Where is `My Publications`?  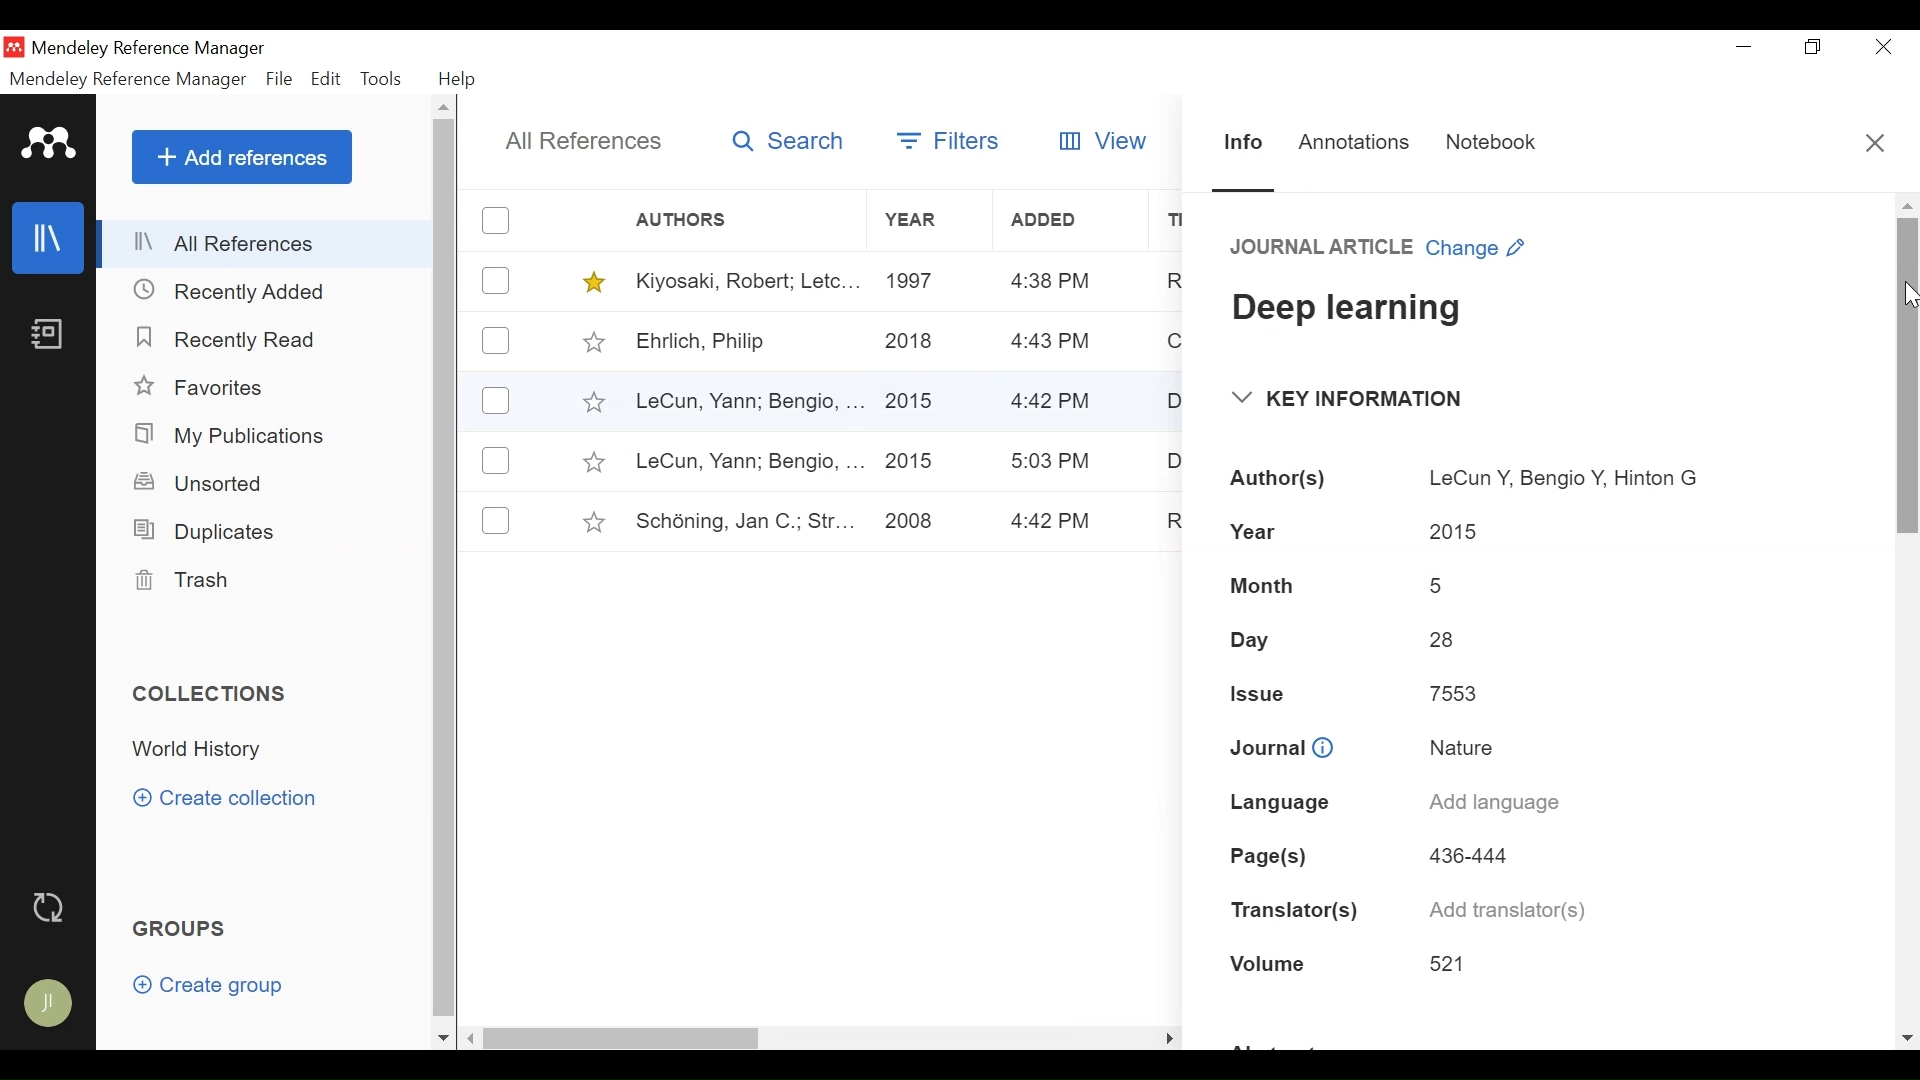 My Publications is located at coordinates (236, 436).